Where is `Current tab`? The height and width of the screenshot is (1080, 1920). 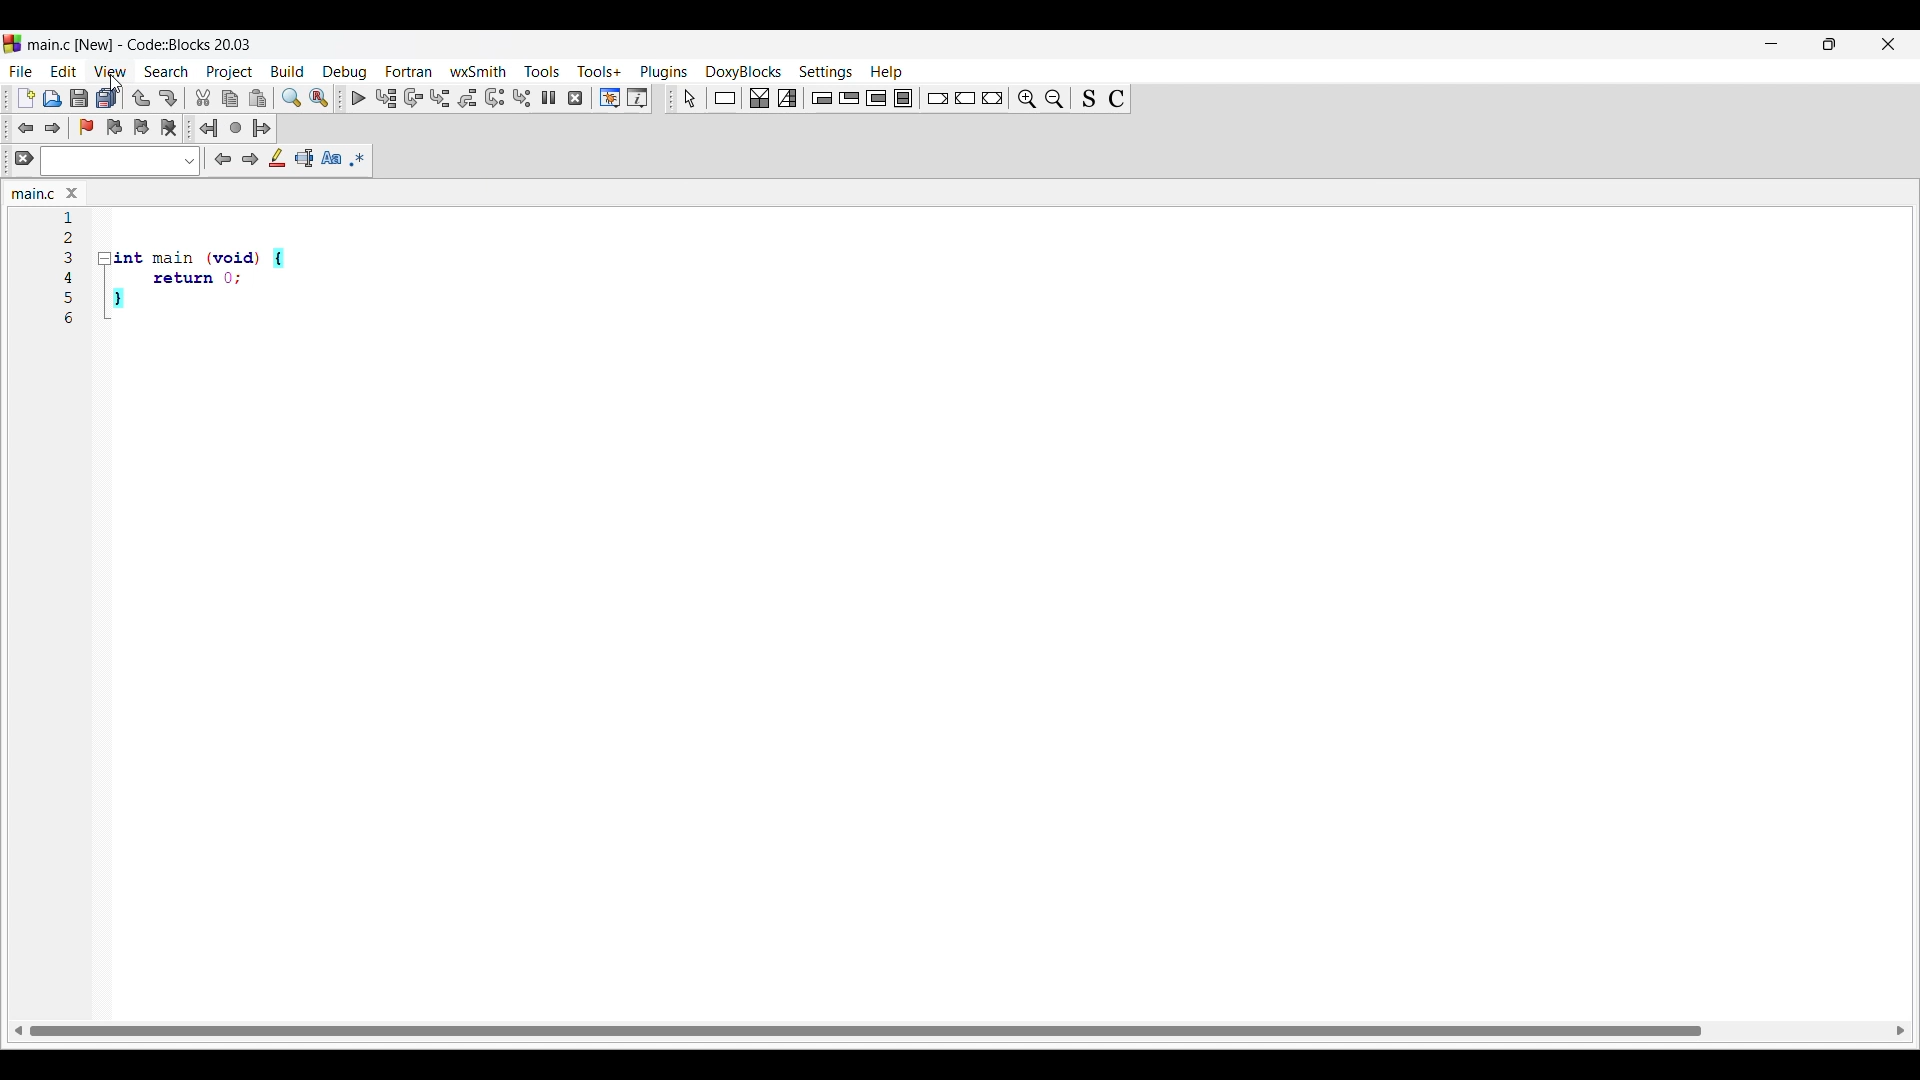 Current tab is located at coordinates (27, 194).